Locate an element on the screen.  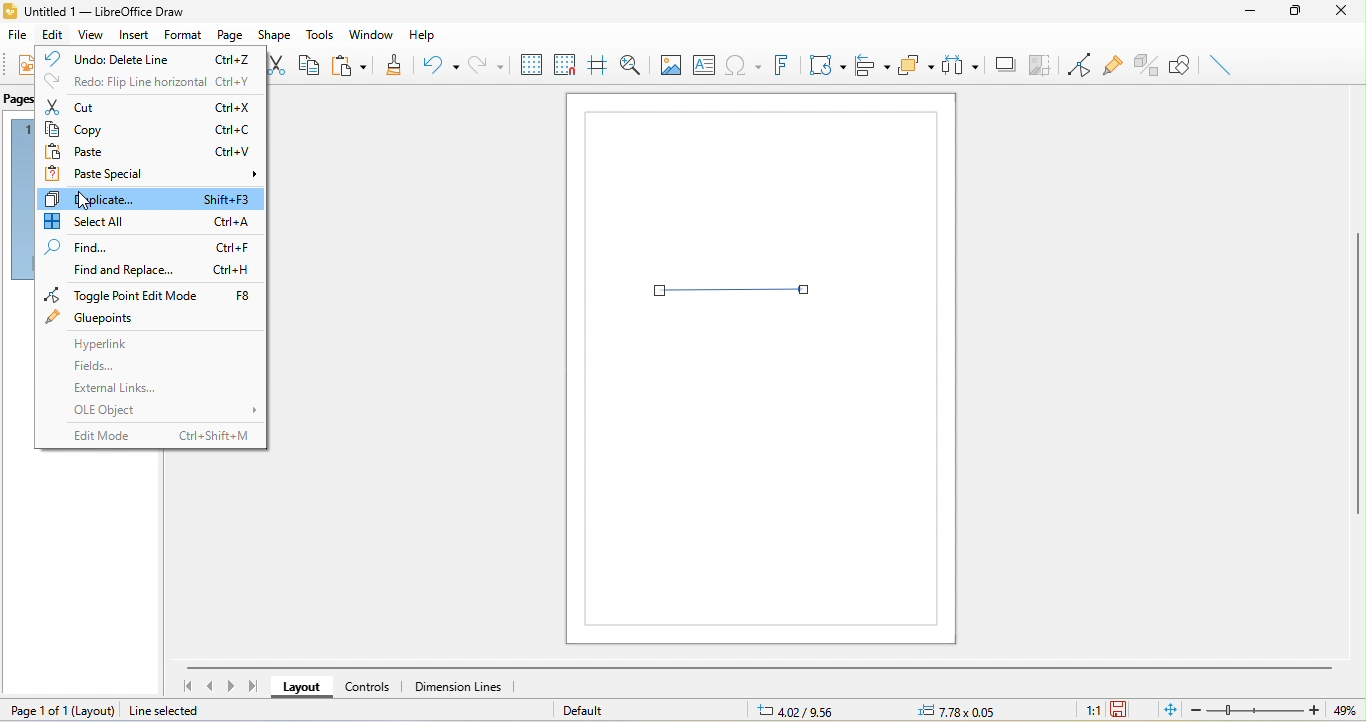
undo: delete line is located at coordinates (153, 56).